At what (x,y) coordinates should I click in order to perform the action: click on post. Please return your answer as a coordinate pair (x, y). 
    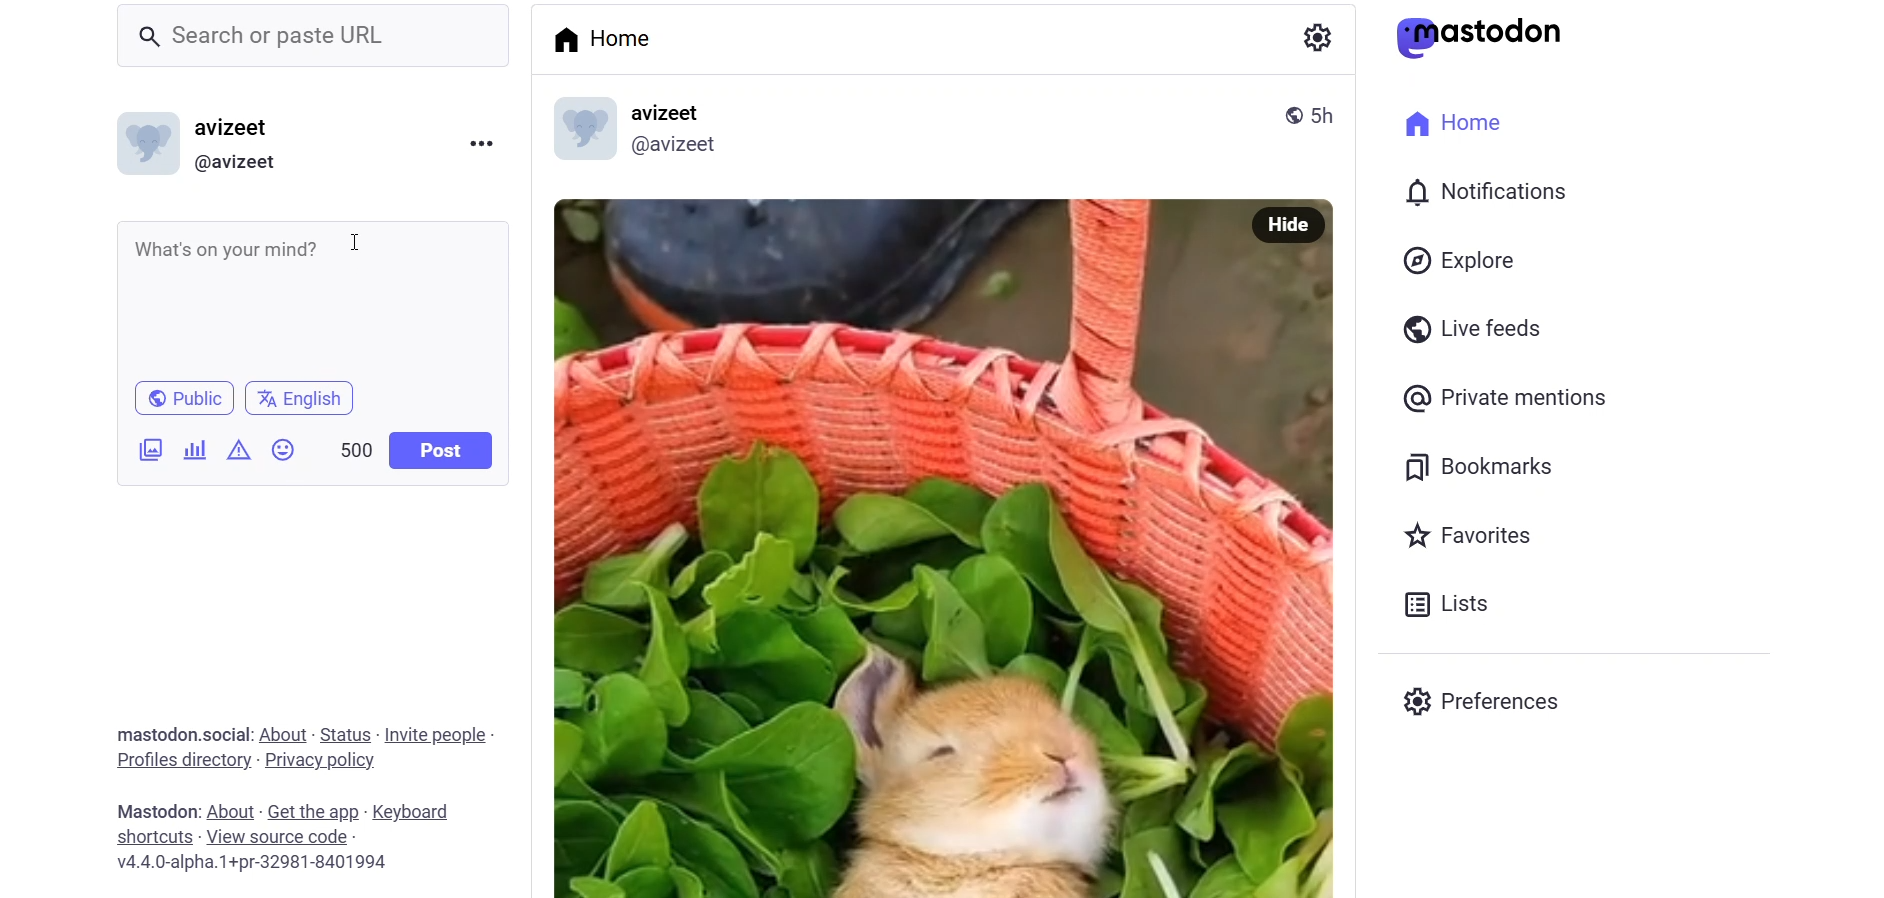
    Looking at the image, I should click on (446, 451).